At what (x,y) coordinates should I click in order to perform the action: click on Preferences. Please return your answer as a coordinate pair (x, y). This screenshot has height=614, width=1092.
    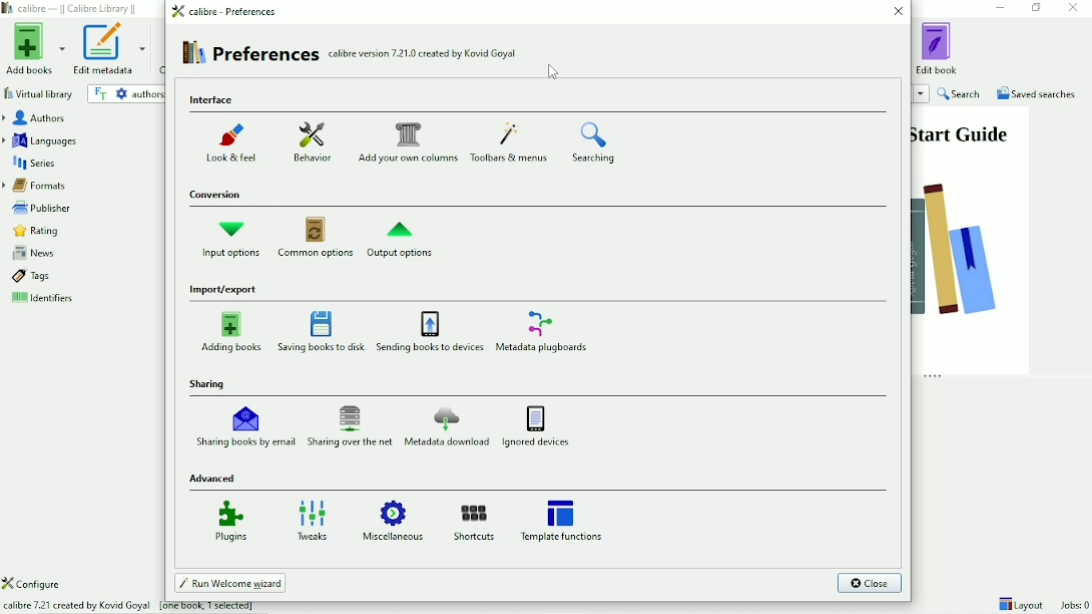
    Looking at the image, I should click on (250, 53).